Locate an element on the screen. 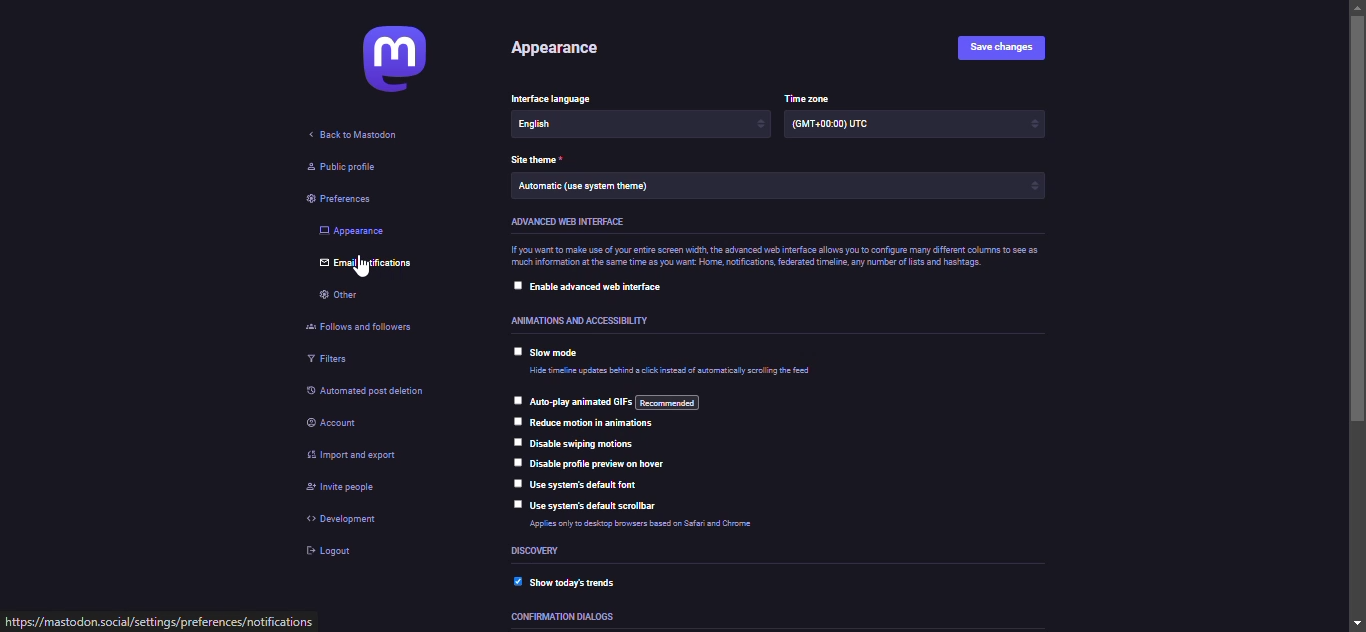  back to mastodon is located at coordinates (353, 138).